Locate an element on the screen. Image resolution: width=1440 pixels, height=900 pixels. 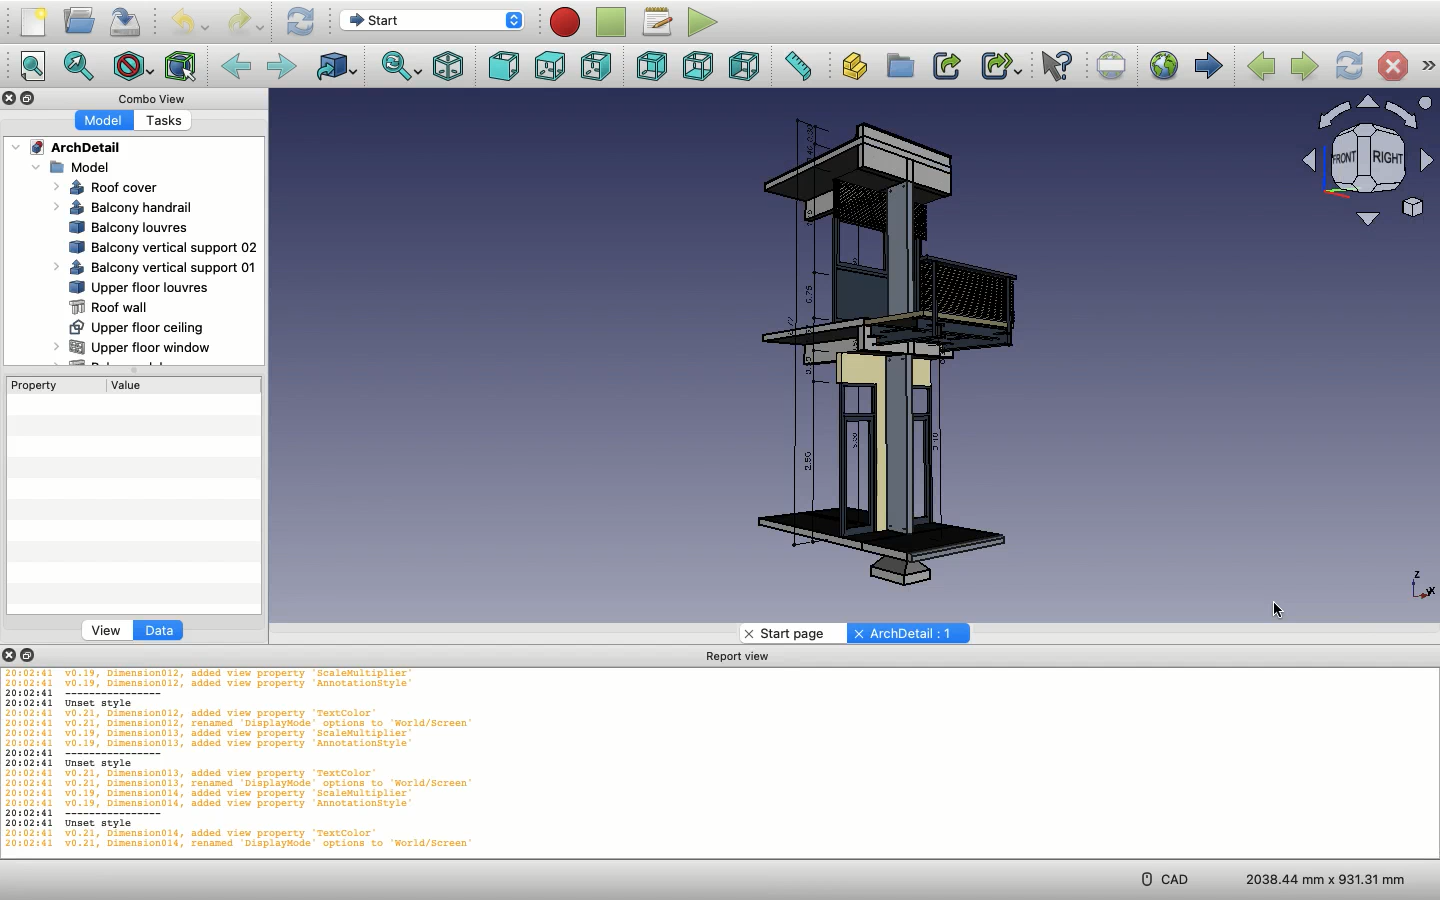
Make link is located at coordinates (946, 66).